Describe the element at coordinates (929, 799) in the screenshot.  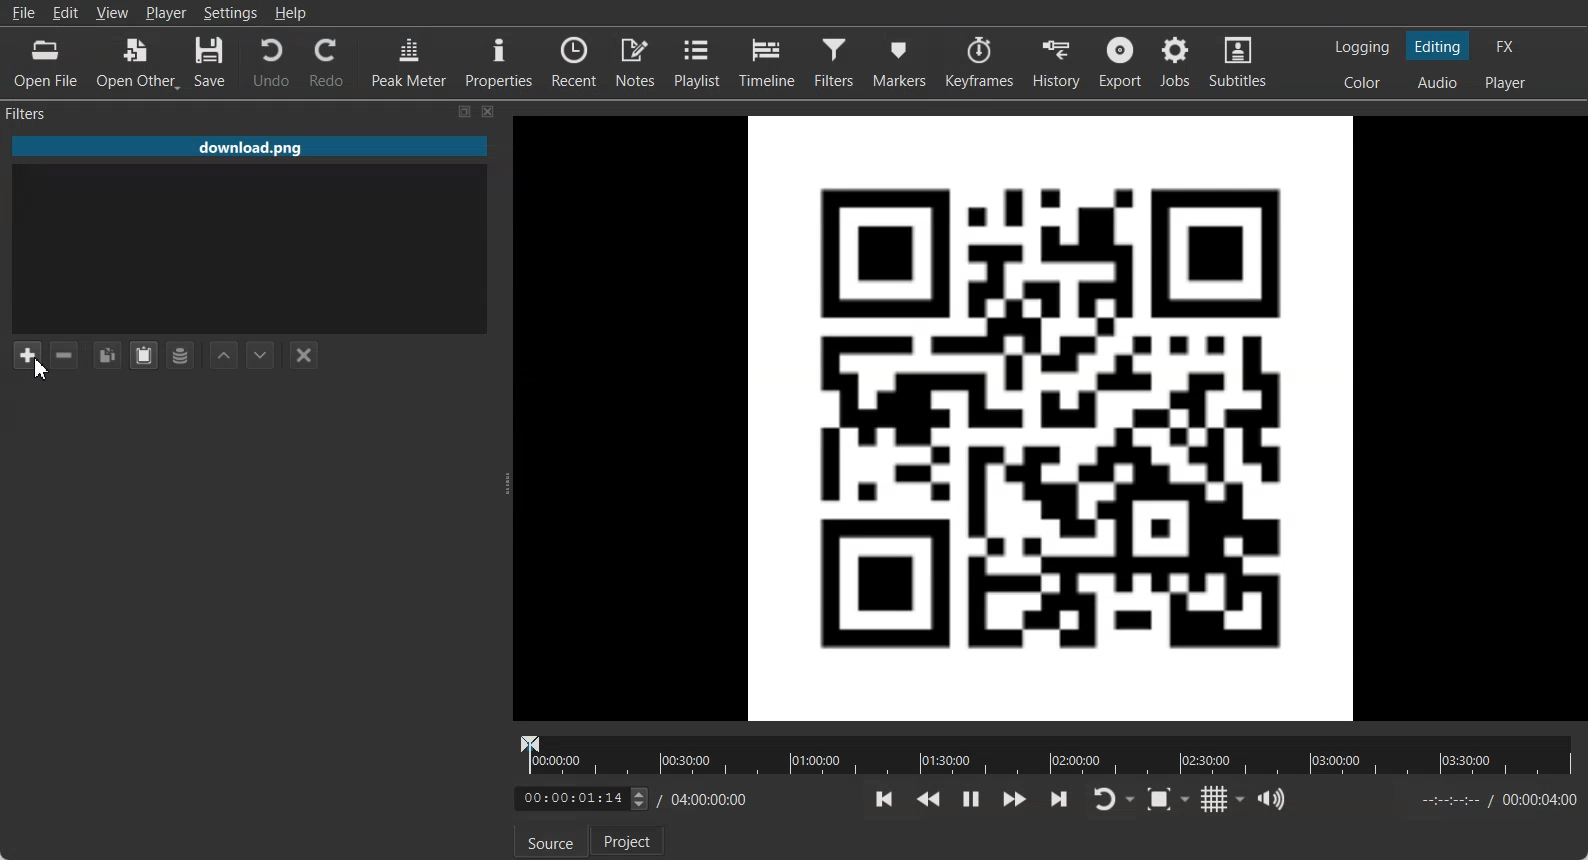
I see `Play Quickly backward` at that location.